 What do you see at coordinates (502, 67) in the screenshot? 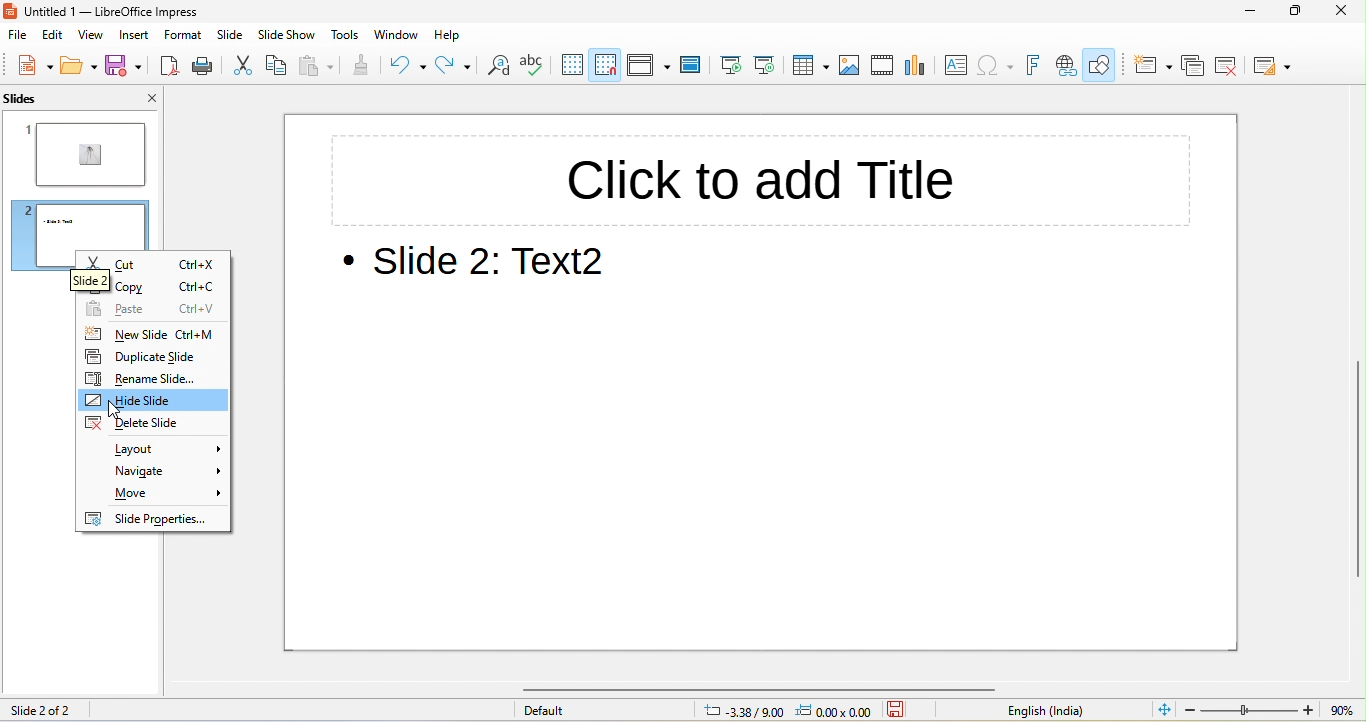
I see `find and replace` at bounding box center [502, 67].